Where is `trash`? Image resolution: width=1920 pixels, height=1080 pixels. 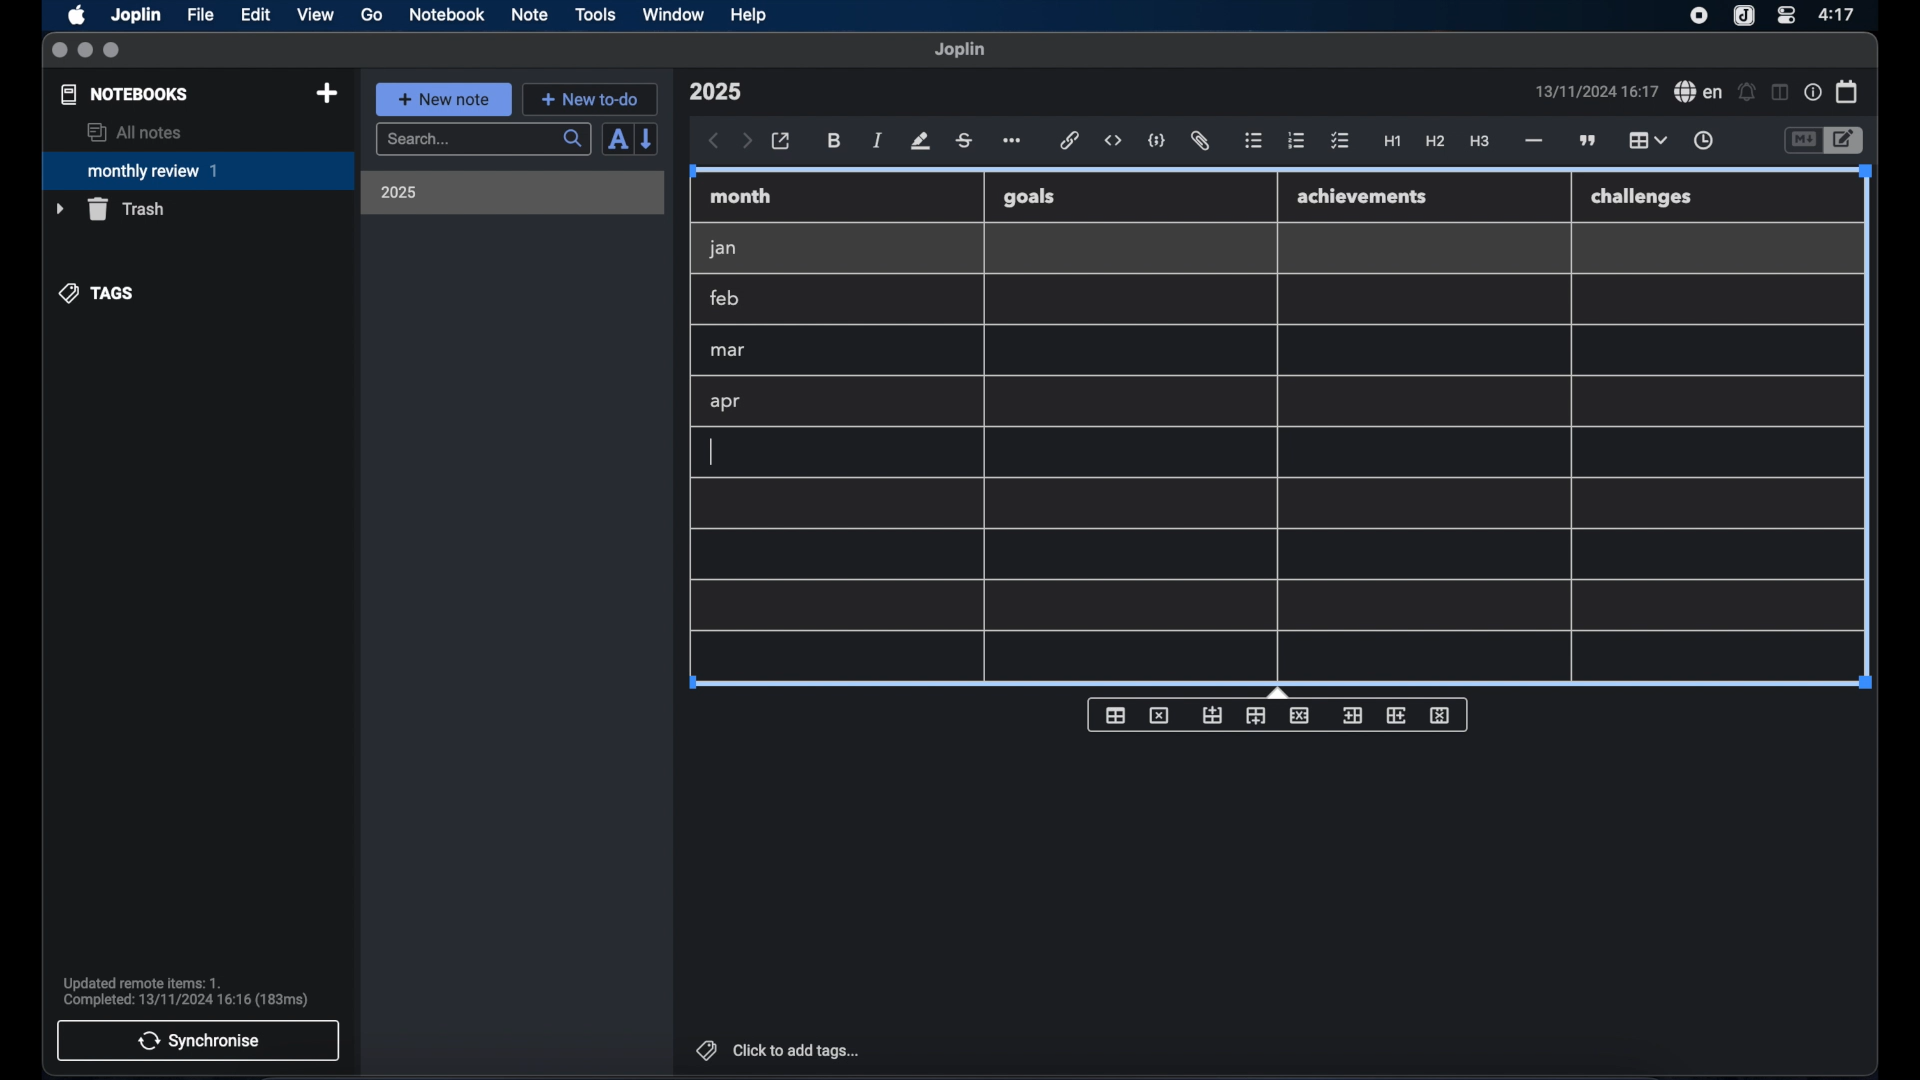 trash is located at coordinates (110, 209).